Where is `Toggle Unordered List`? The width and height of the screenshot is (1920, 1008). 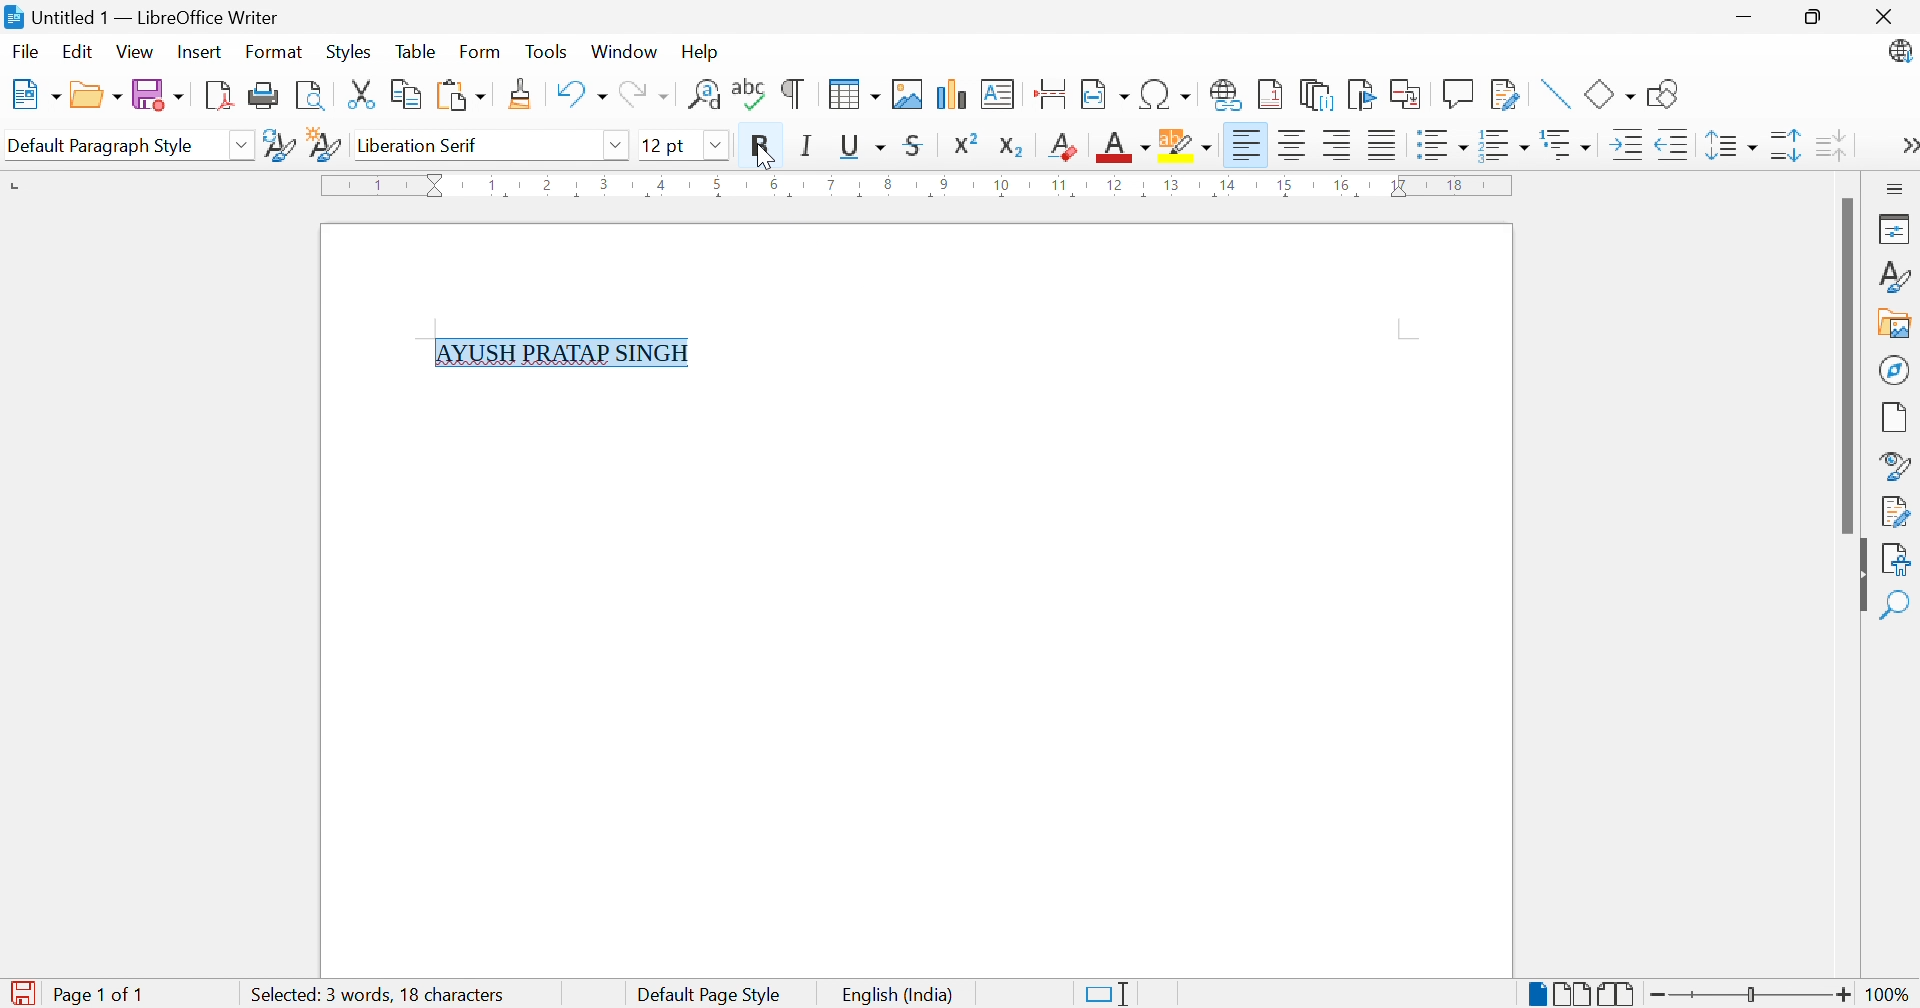
Toggle Unordered List is located at coordinates (1443, 145).